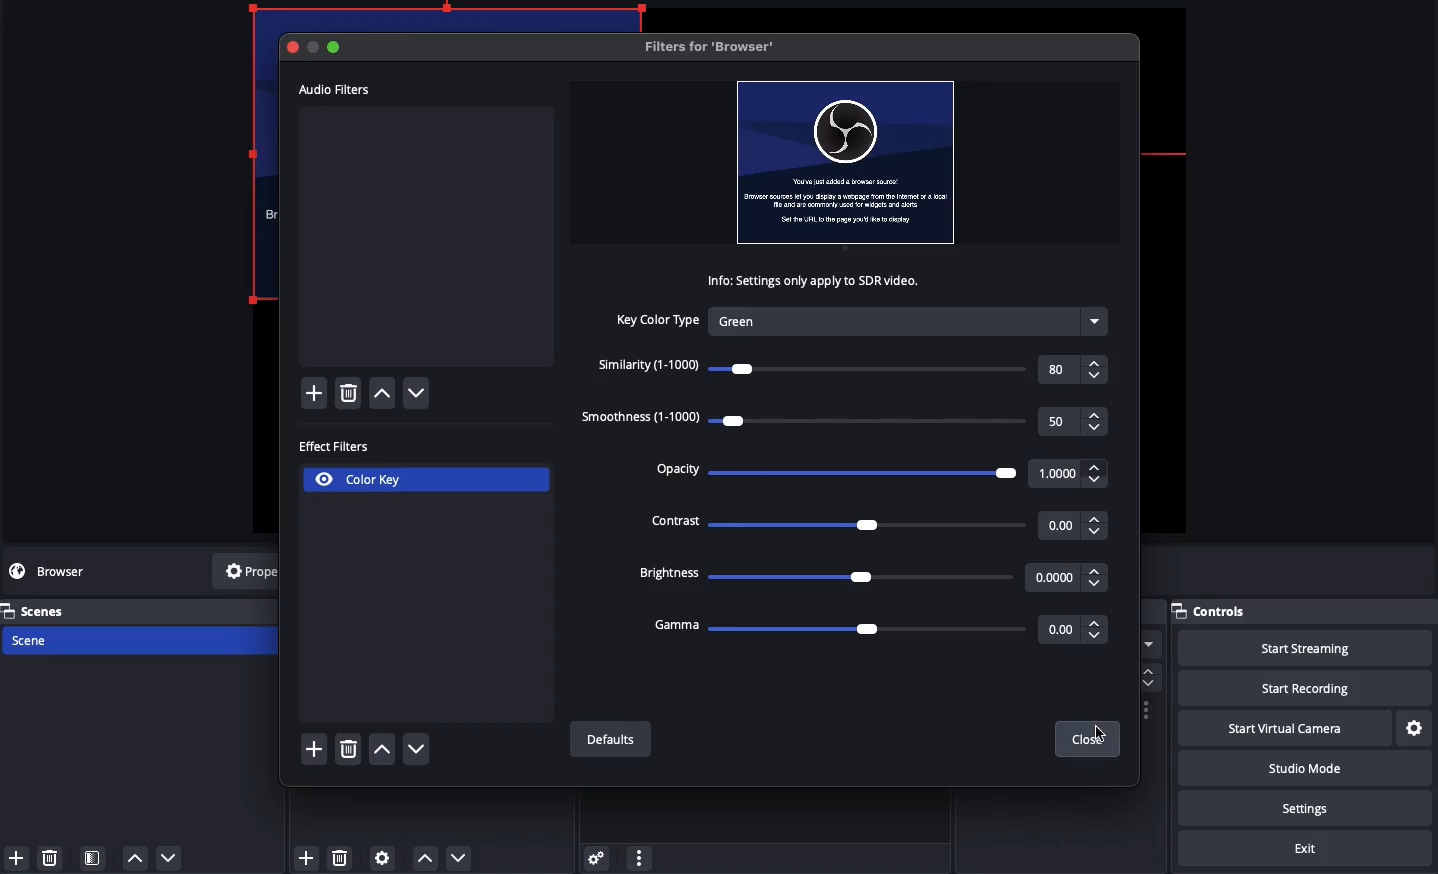  Describe the element at coordinates (347, 745) in the screenshot. I see `delete` at that location.